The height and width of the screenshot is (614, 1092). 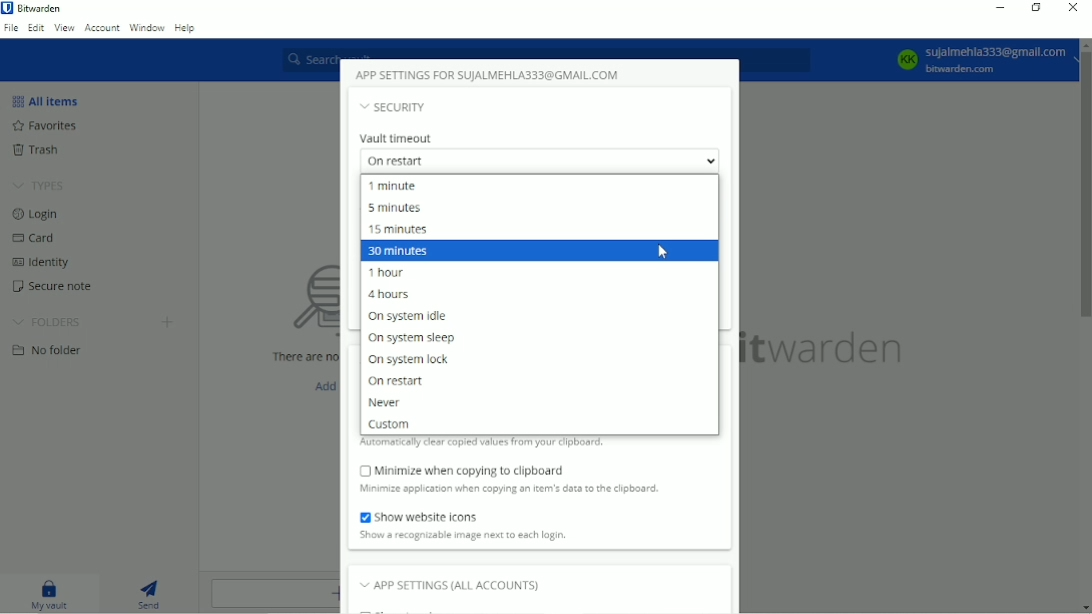 What do you see at coordinates (394, 207) in the screenshot?
I see `5 minutes` at bounding box center [394, 207].